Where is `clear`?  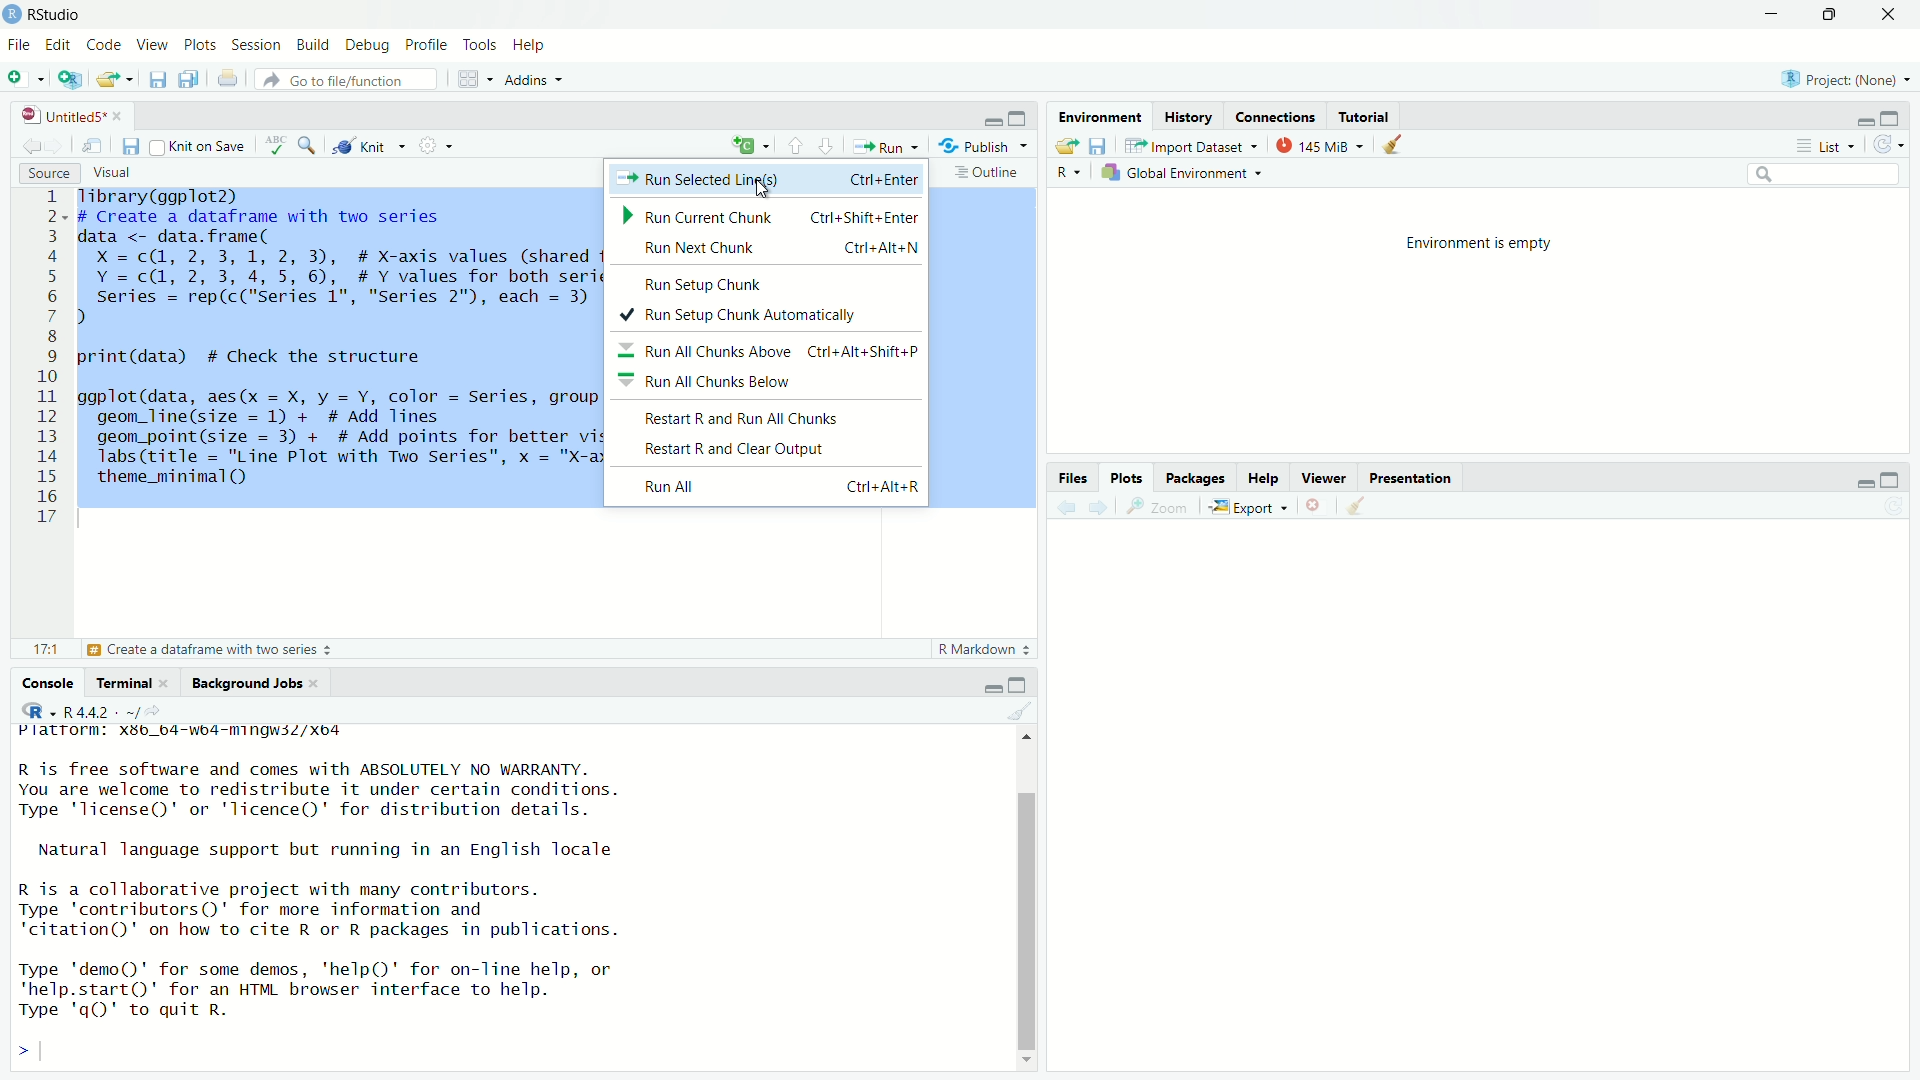 clear is located at coordinates (1312, 505).